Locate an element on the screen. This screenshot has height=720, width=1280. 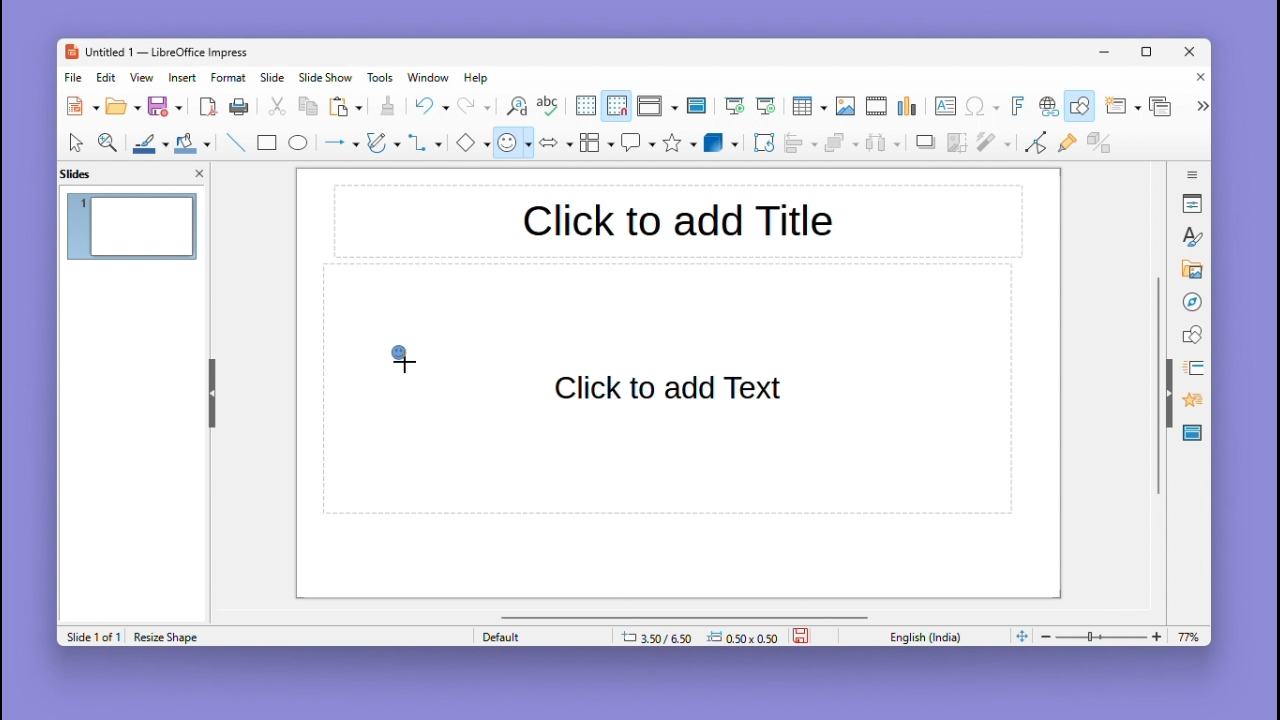
Slideshow is located at coordinates (327, 78).